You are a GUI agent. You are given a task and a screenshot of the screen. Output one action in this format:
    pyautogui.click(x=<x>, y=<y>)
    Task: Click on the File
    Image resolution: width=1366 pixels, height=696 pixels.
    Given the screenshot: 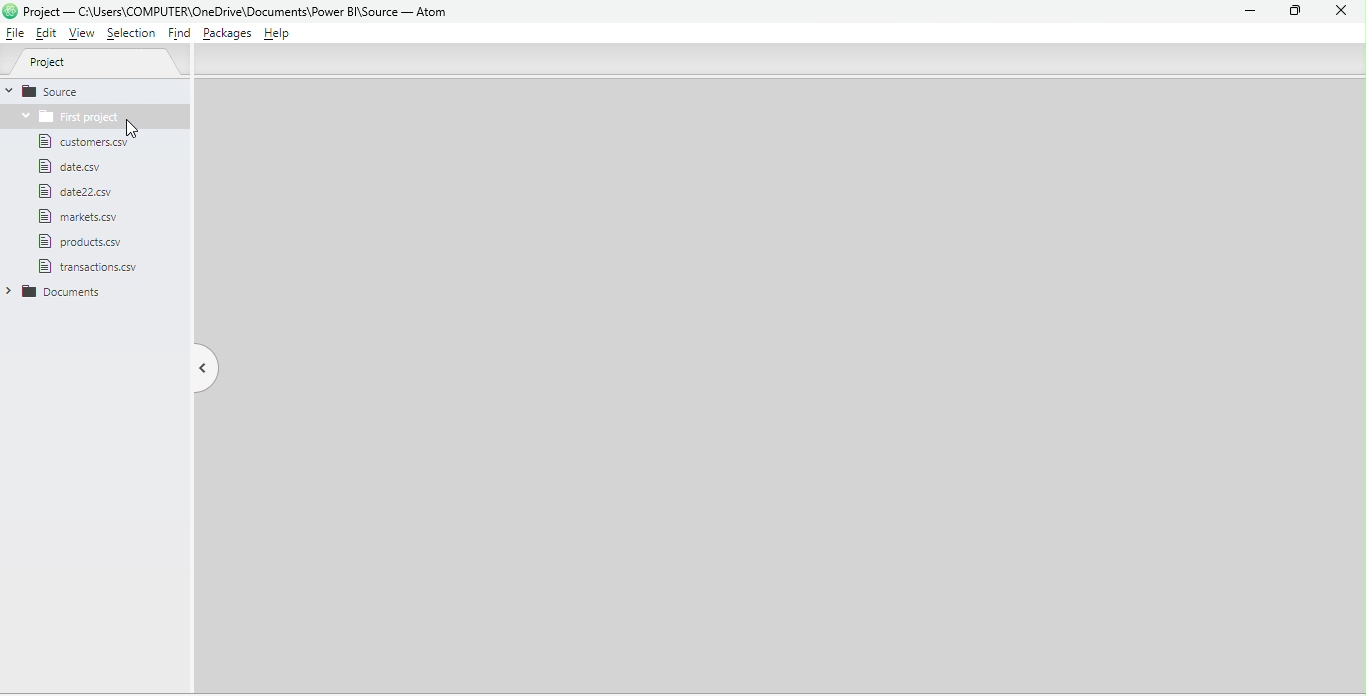 What is the action you would take?
    pyautogui.click(x=79, y=167)
    